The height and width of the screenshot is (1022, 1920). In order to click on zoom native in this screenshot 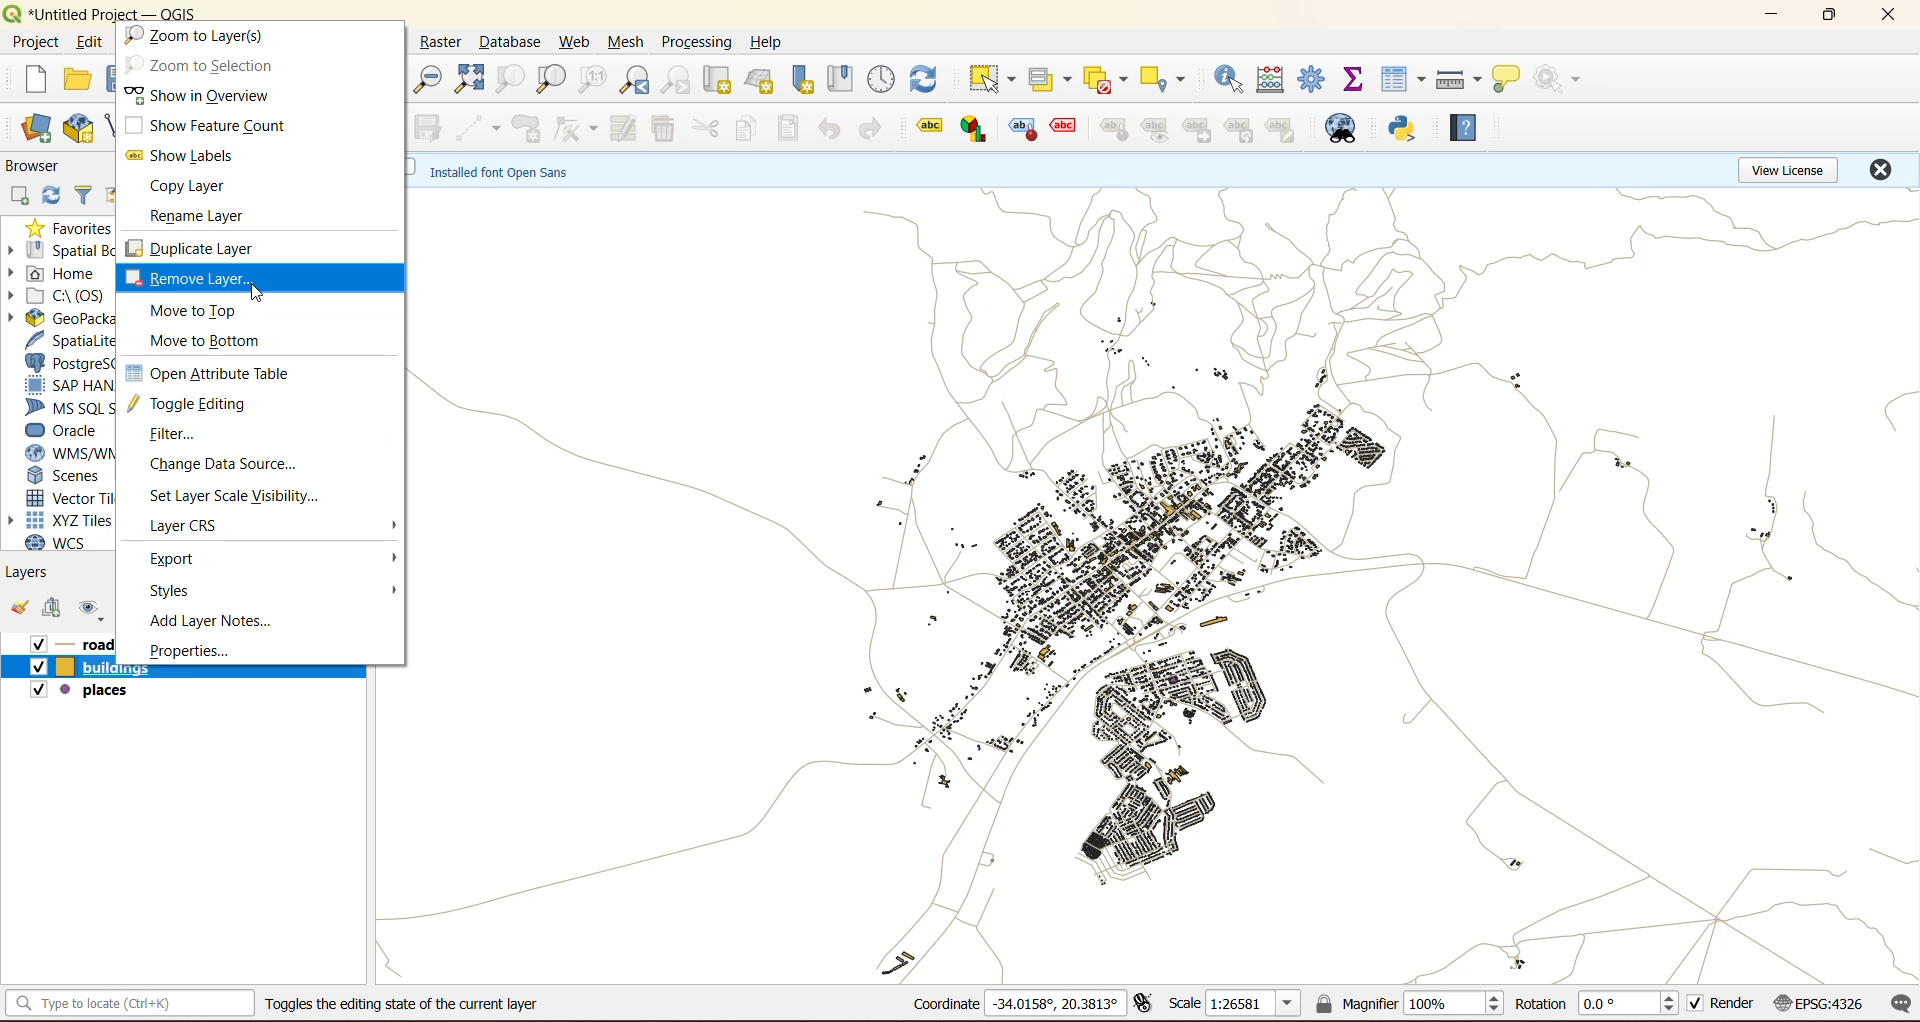, I will do `click(594, 79)`.